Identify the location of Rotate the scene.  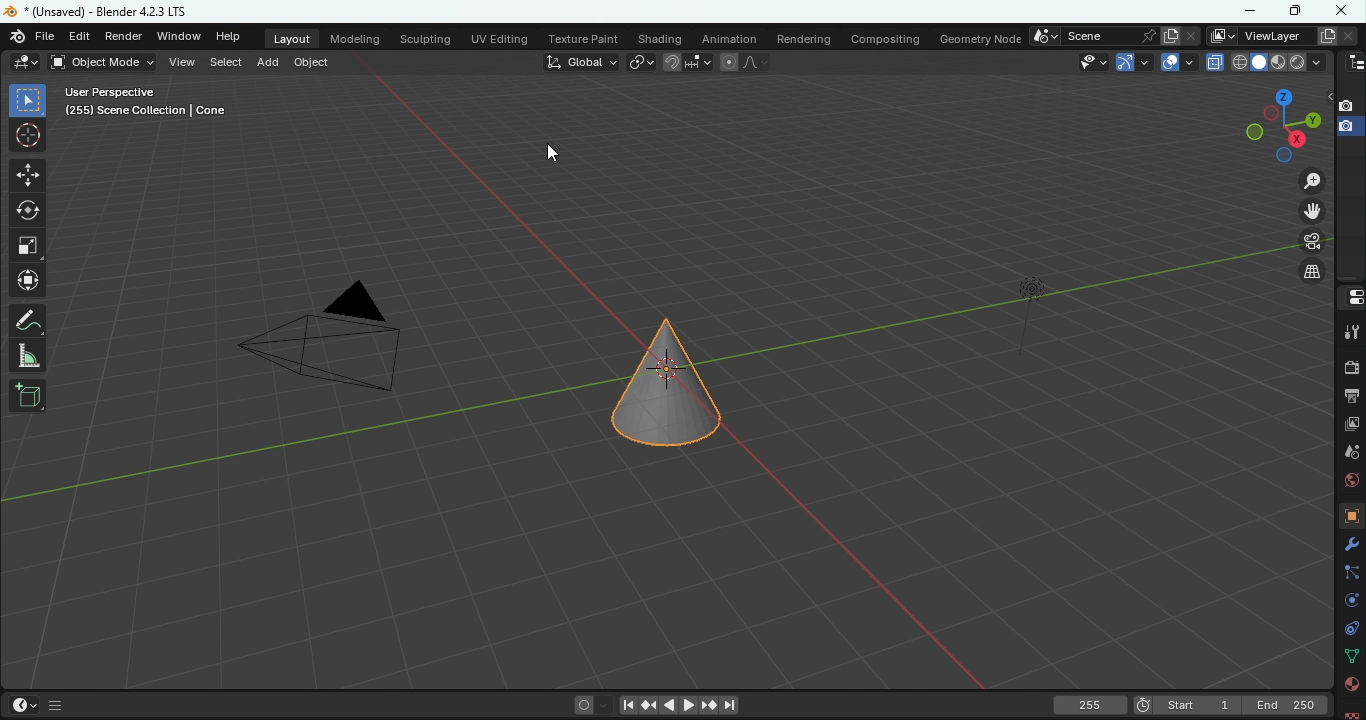
(1313, 118).